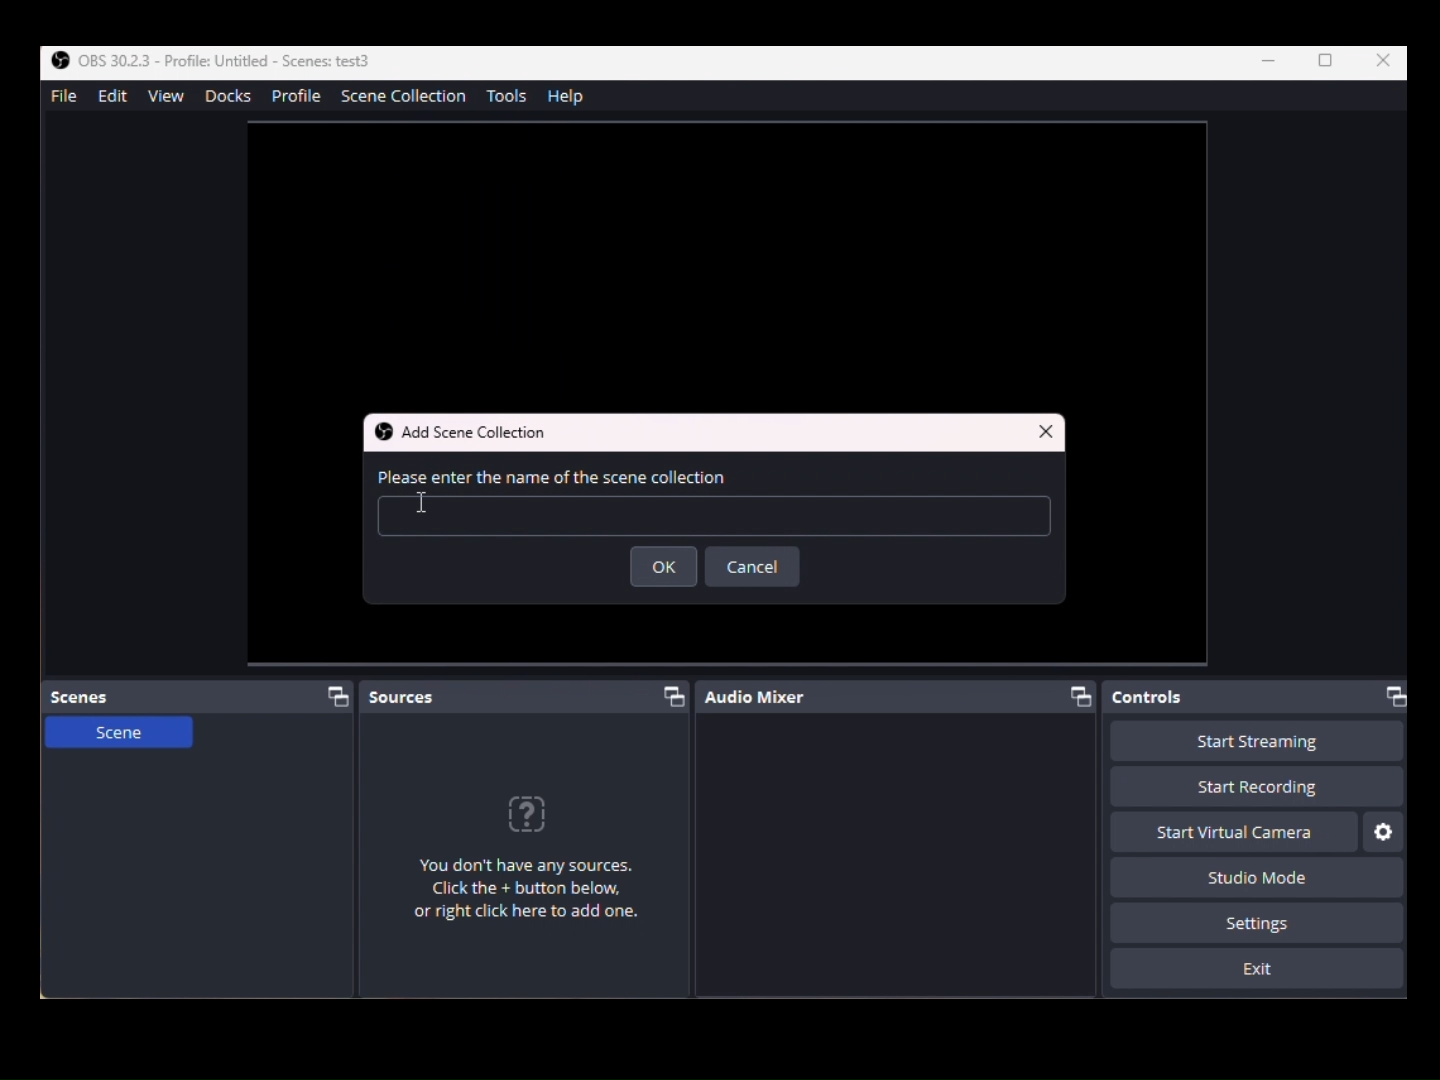 This screenshot has width=1440, height=1080. What do you see at coordinates (109, 97) in the screenshot?
I see `Edit` at bounding box center [109, 97].